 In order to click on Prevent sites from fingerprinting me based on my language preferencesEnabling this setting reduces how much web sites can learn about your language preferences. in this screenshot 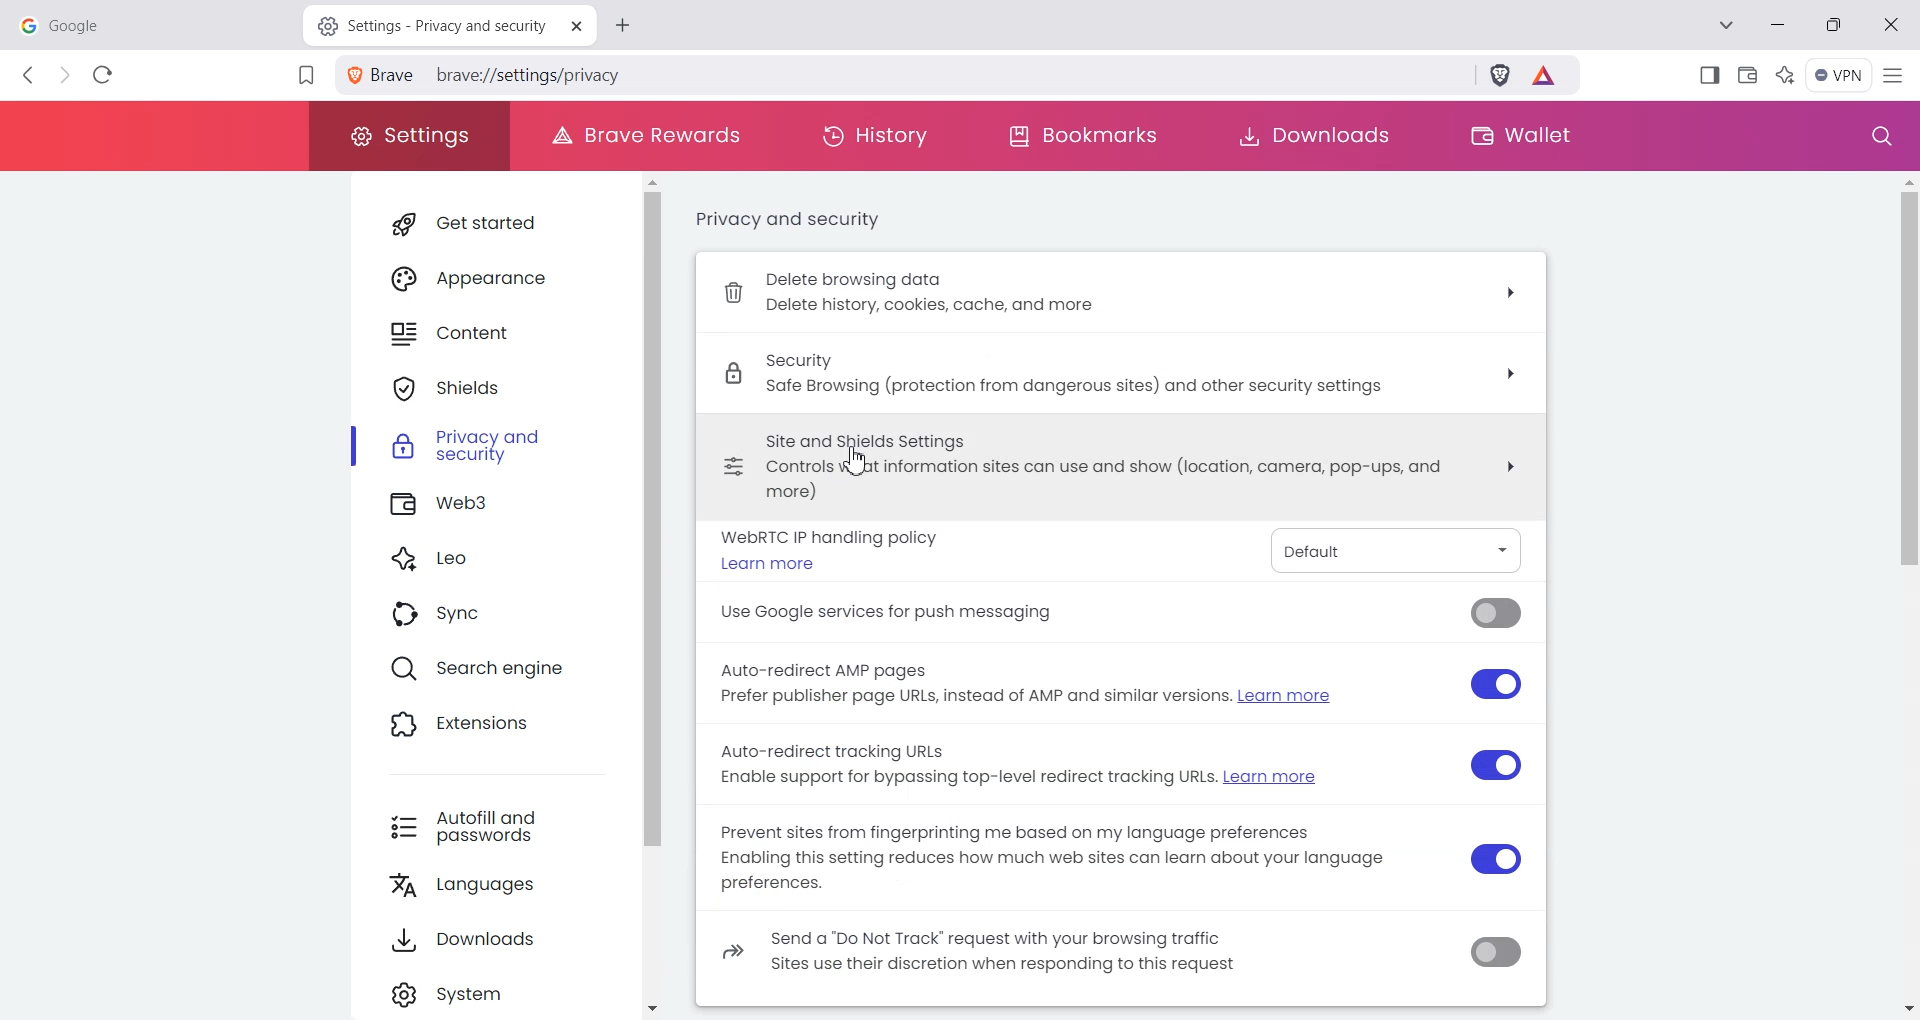, I will do `click(1055, 861)`.